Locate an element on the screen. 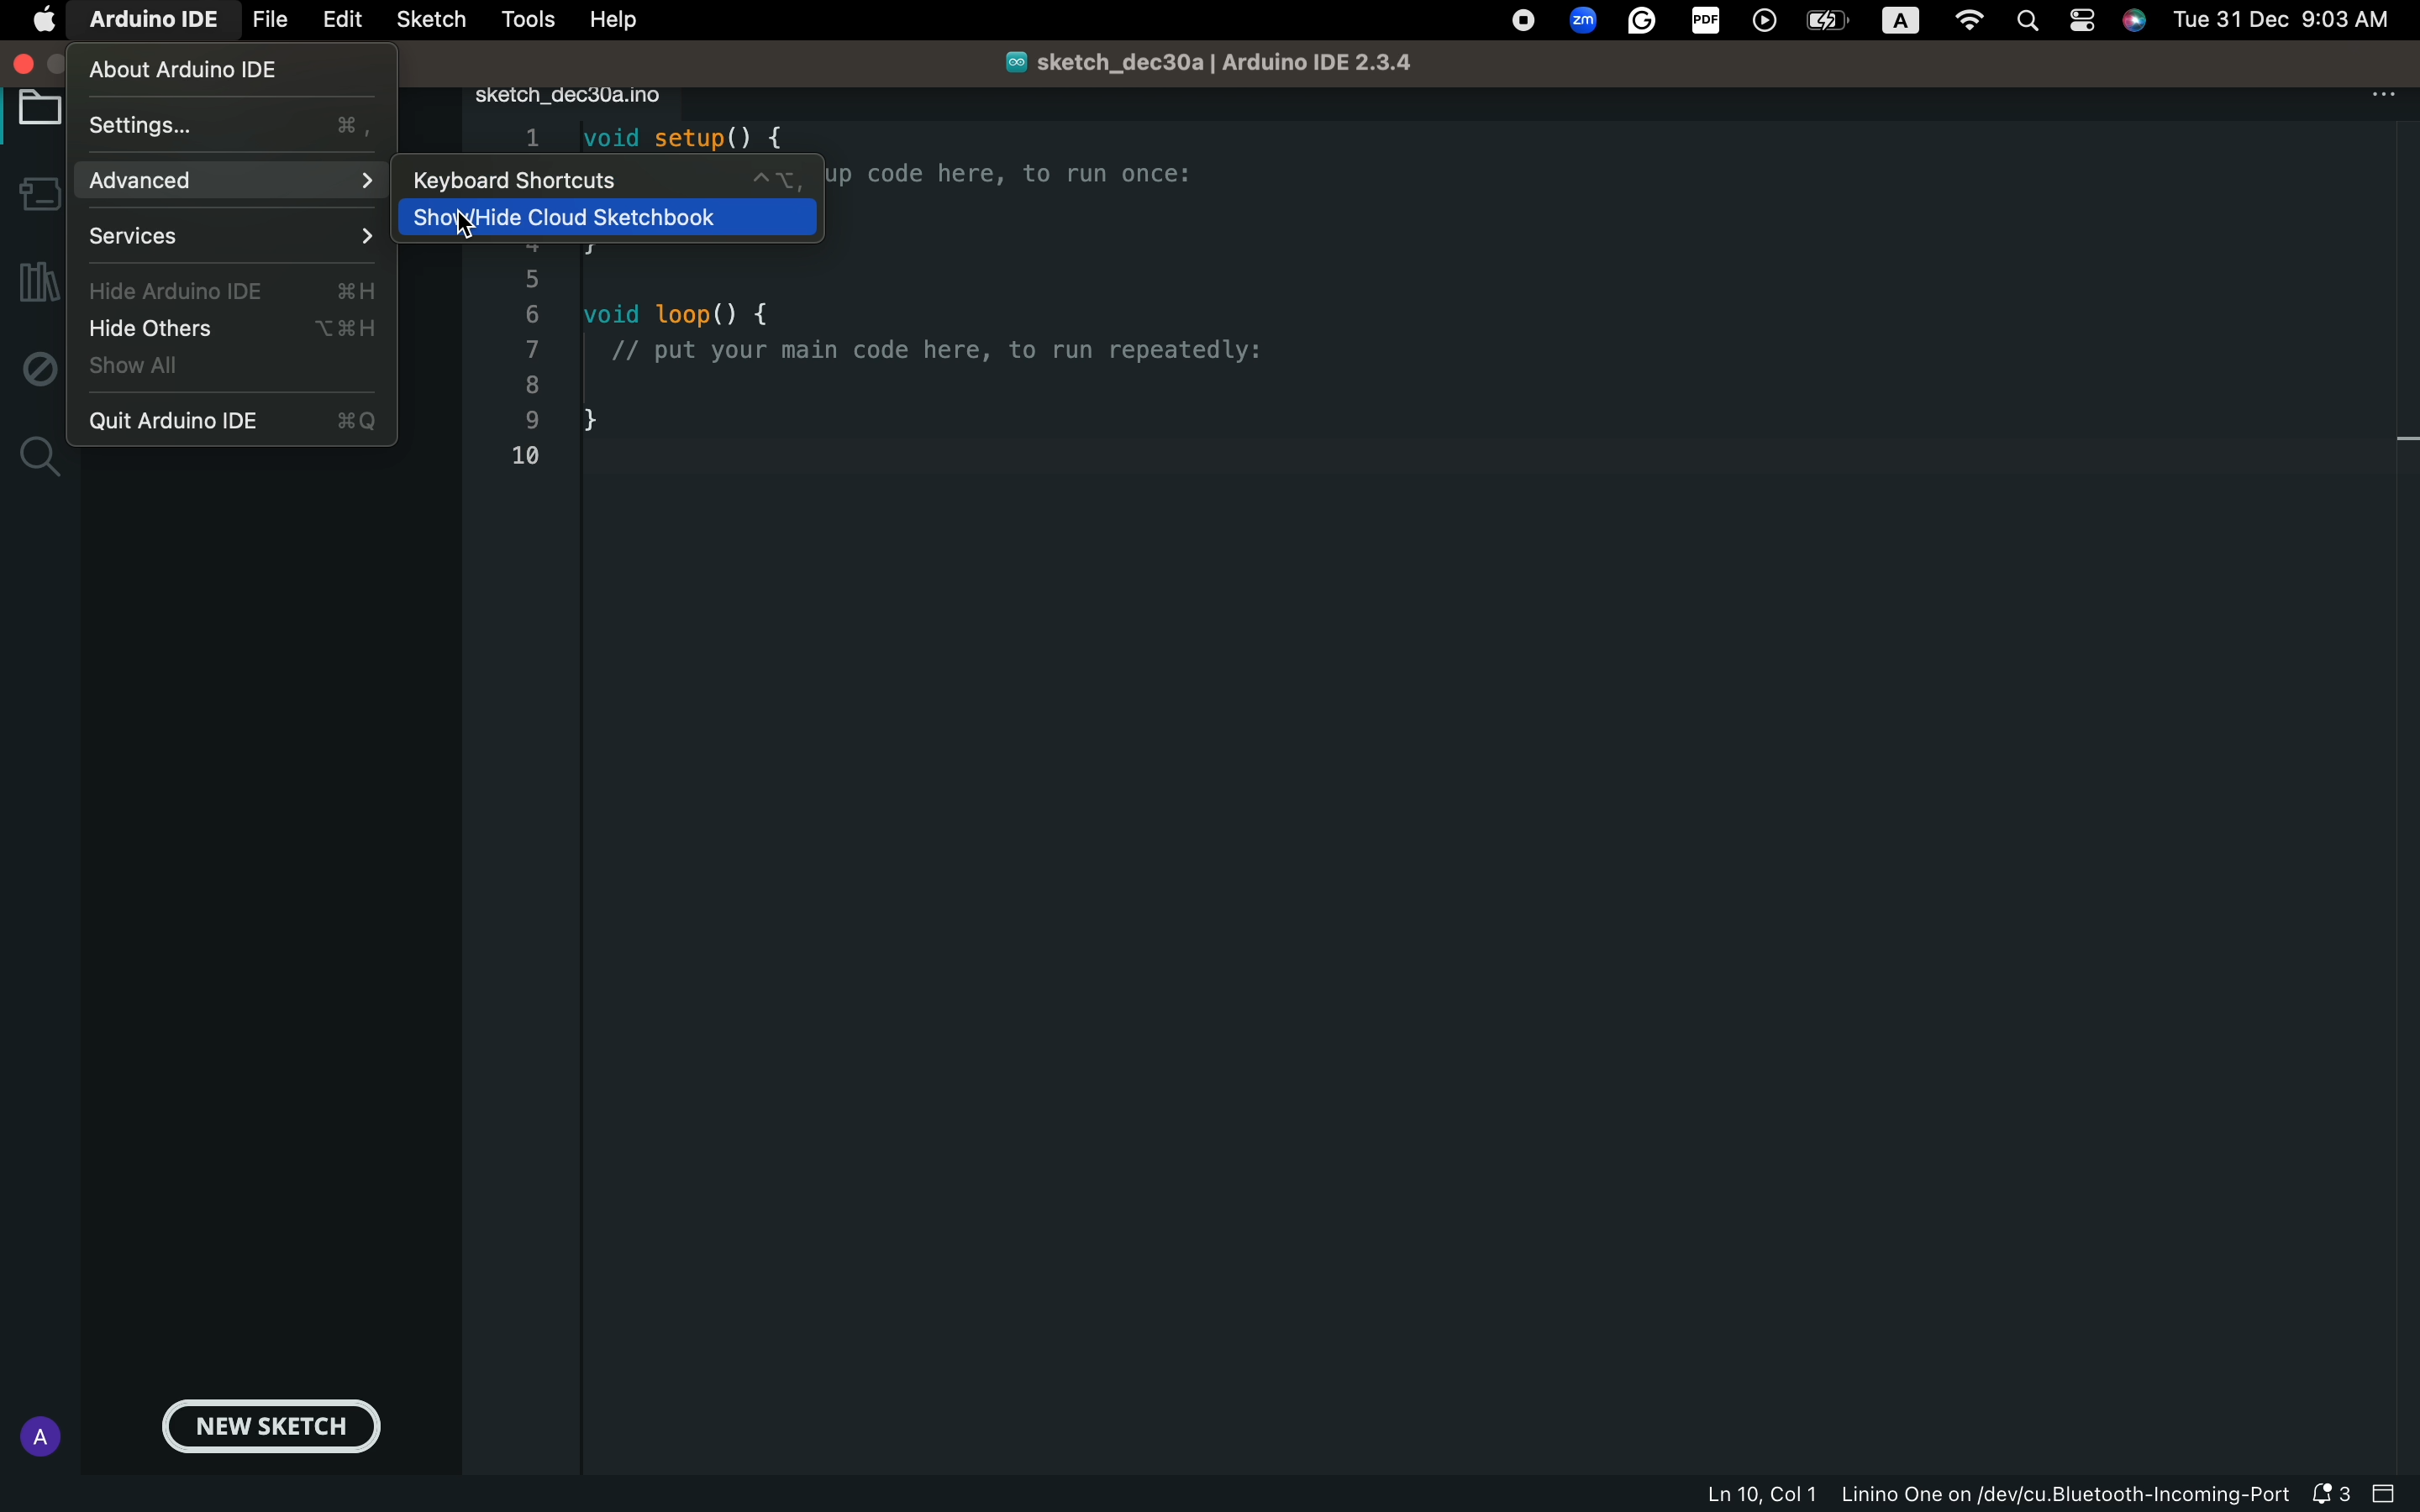 This screenshot has width=2420, height=1512. debug is located at coordinates (35, 367).